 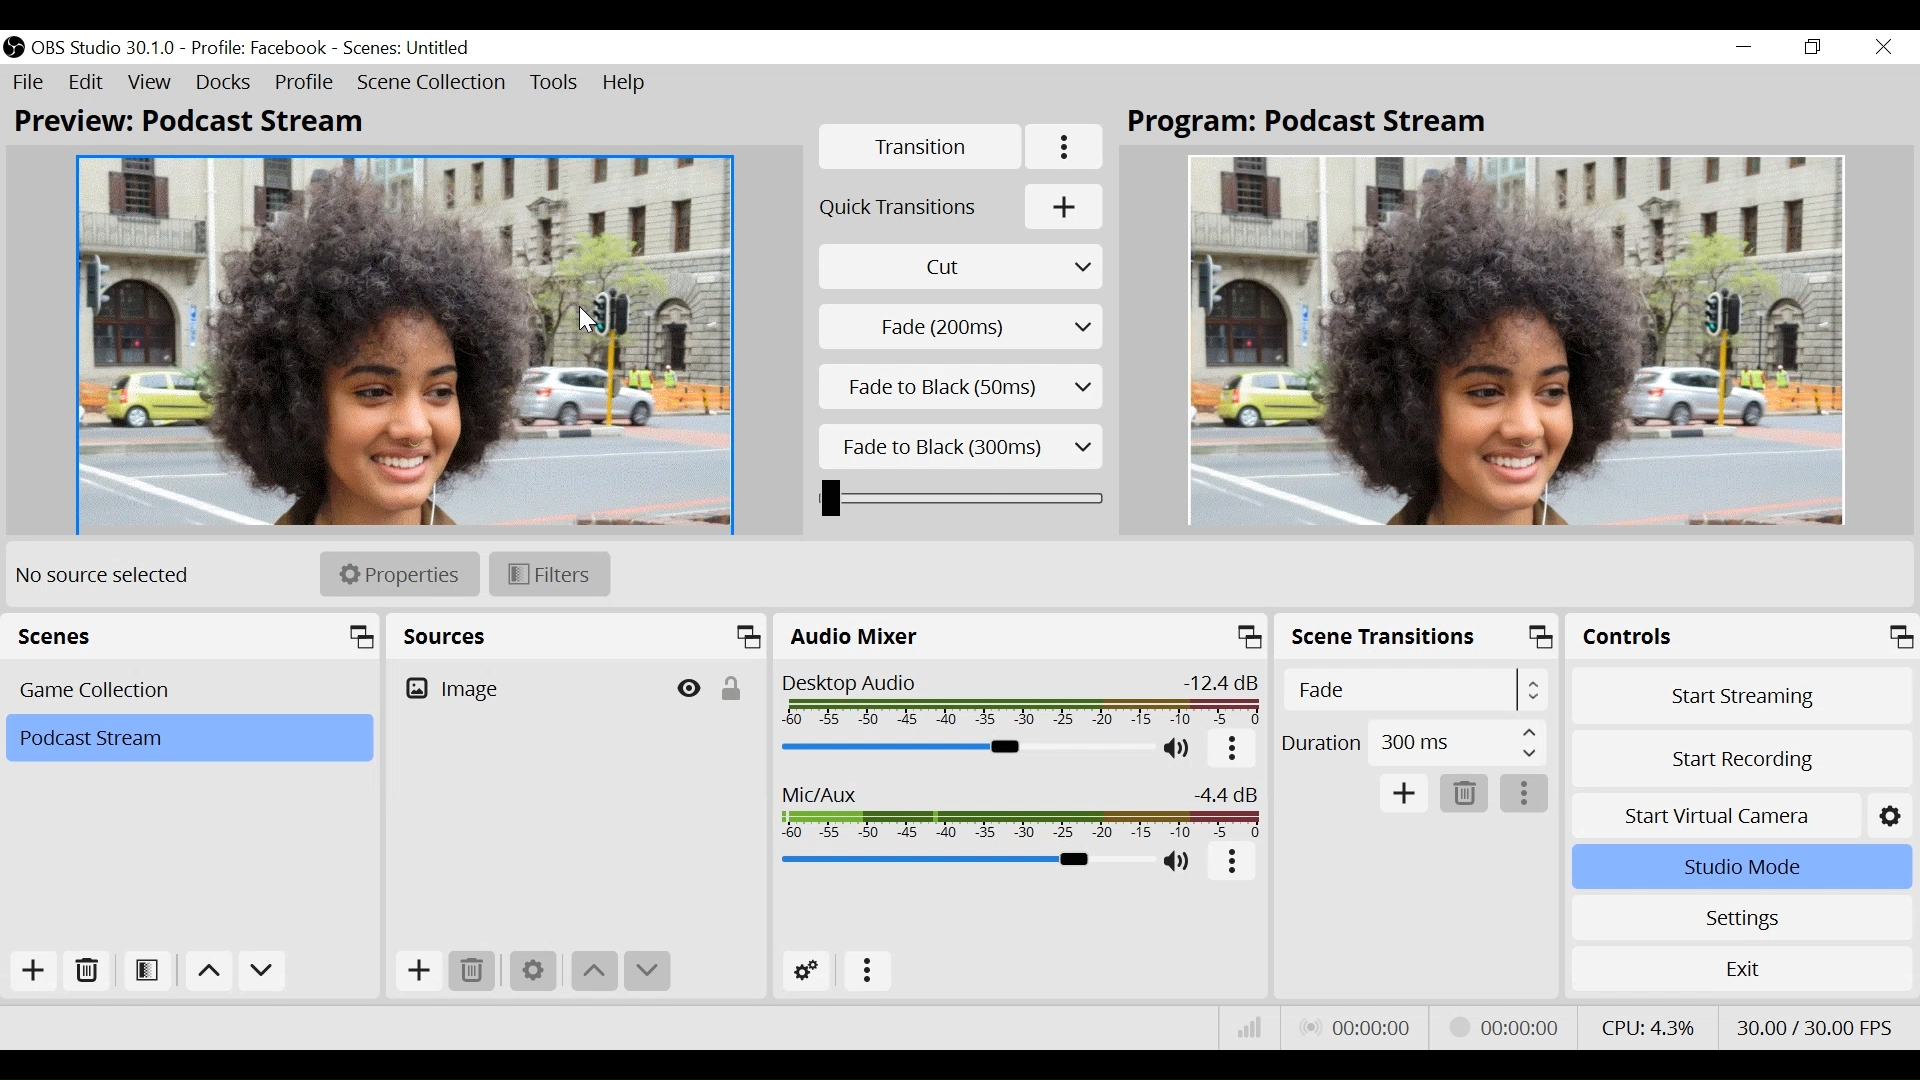 What do you see at coordinates (806, 971) in the screenshot?
I see `Advanced Audio Settings` at bounding box center [806, 971].